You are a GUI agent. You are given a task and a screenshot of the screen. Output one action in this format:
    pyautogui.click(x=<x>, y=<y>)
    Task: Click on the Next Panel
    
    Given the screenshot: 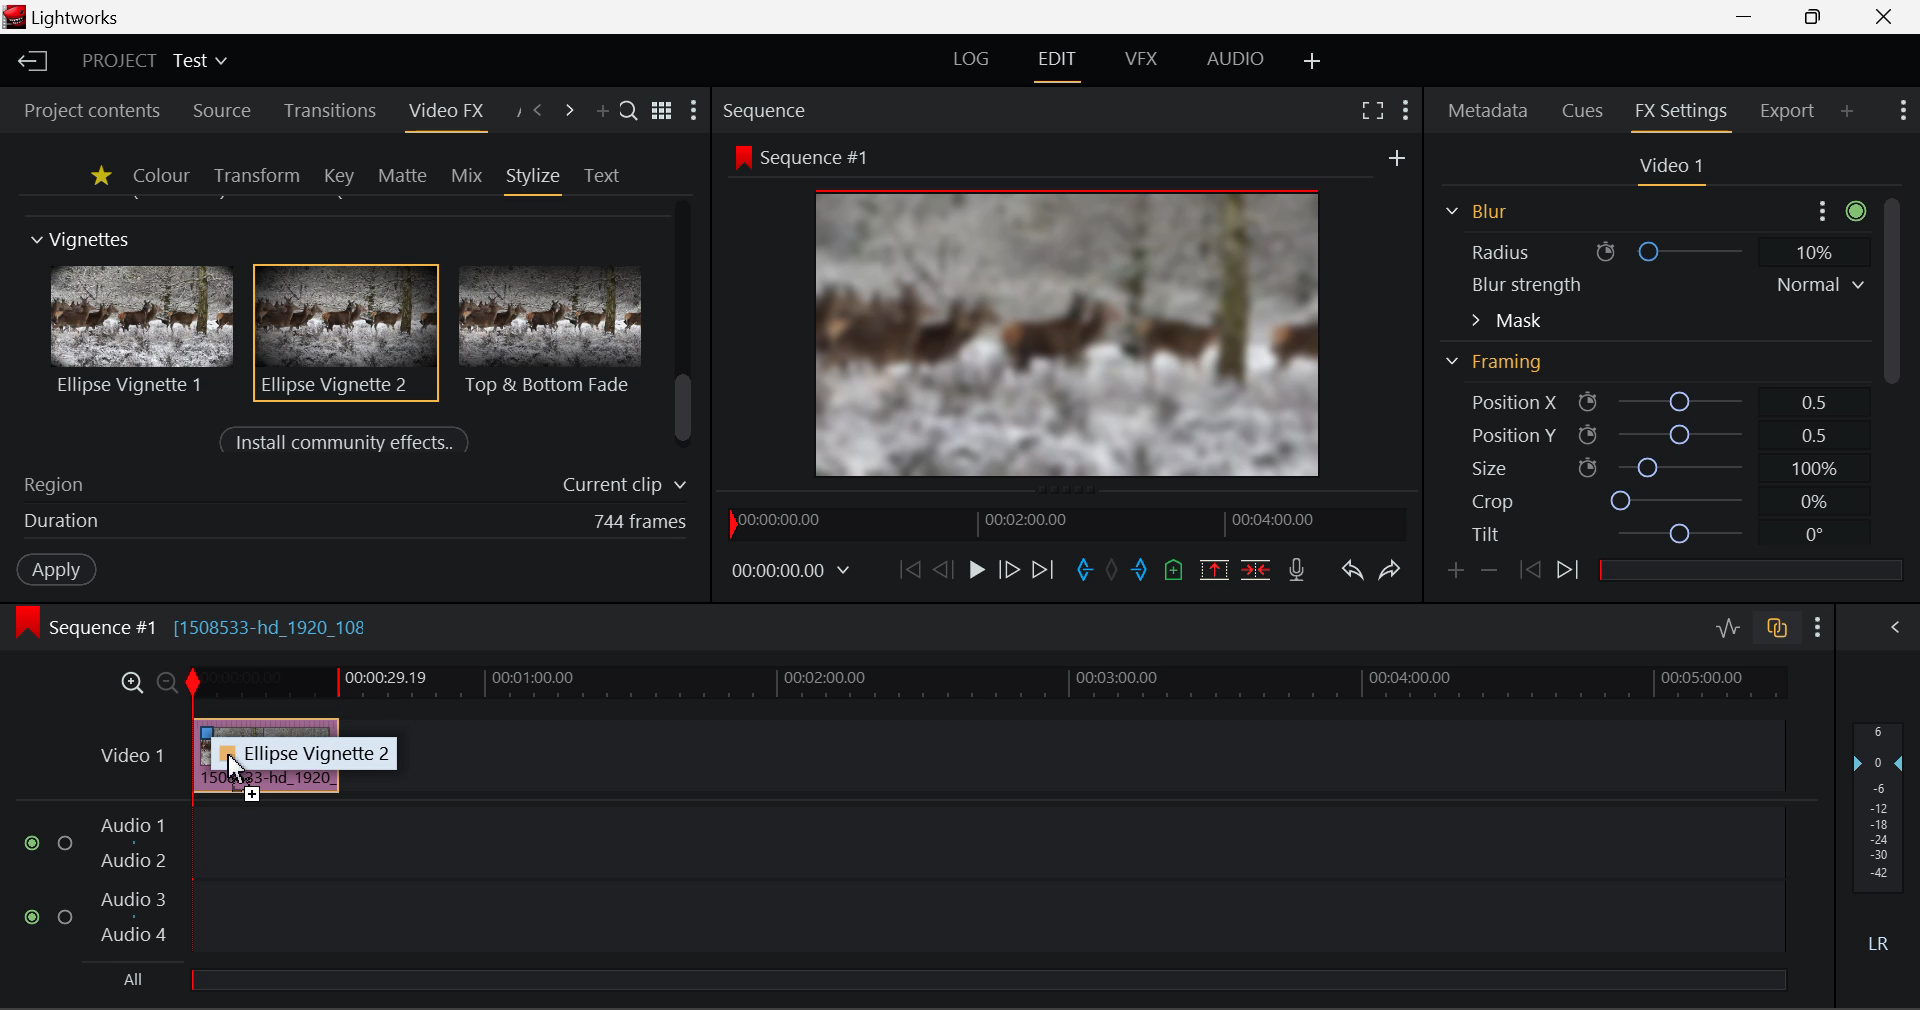 What is the action you would take?
    pyautogui.click(x=570, y=111)
    